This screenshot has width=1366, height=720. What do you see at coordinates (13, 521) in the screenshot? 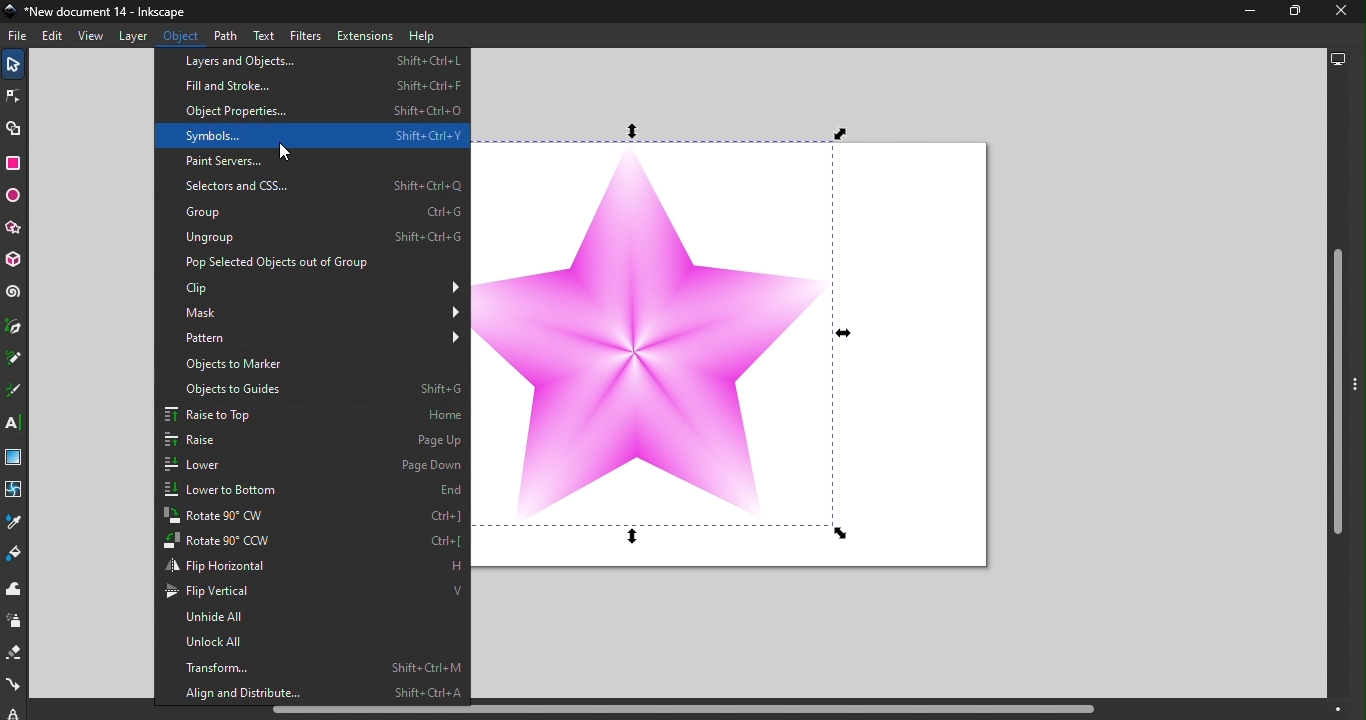
I see `Dropper tool` at bounding box center [13, 521].